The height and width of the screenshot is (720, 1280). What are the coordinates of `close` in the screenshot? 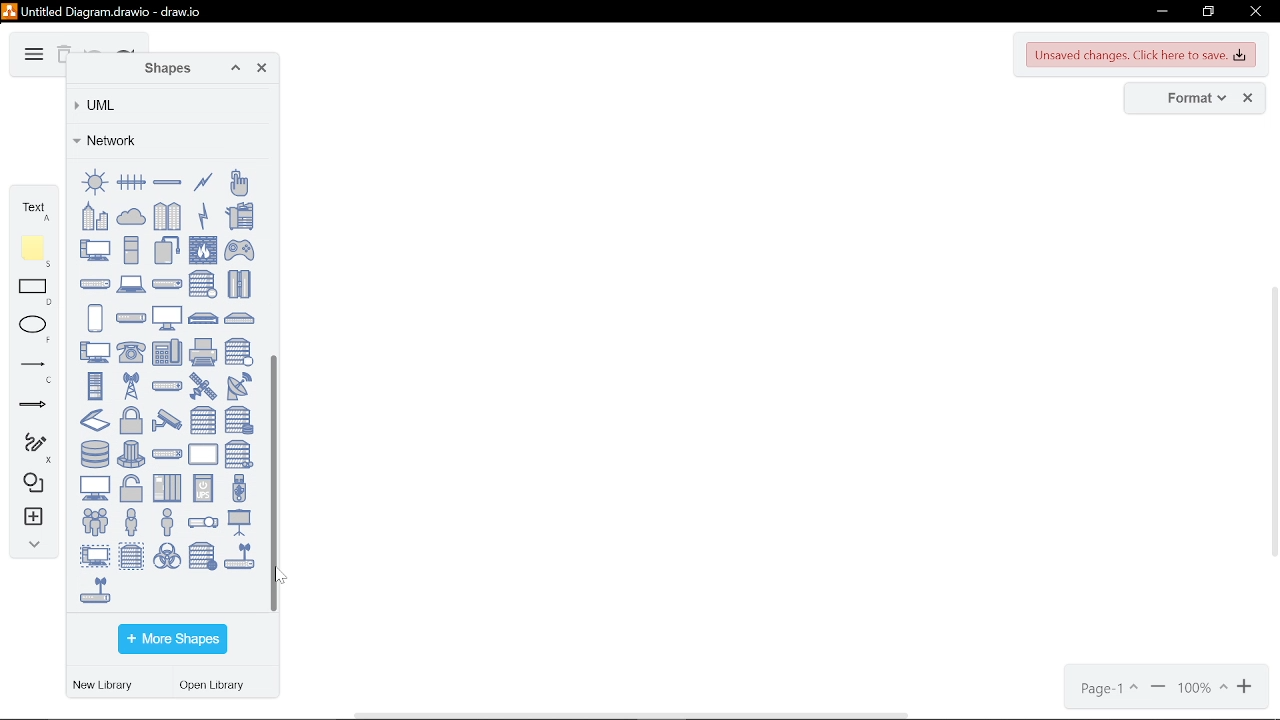 It's located at (262, 70).